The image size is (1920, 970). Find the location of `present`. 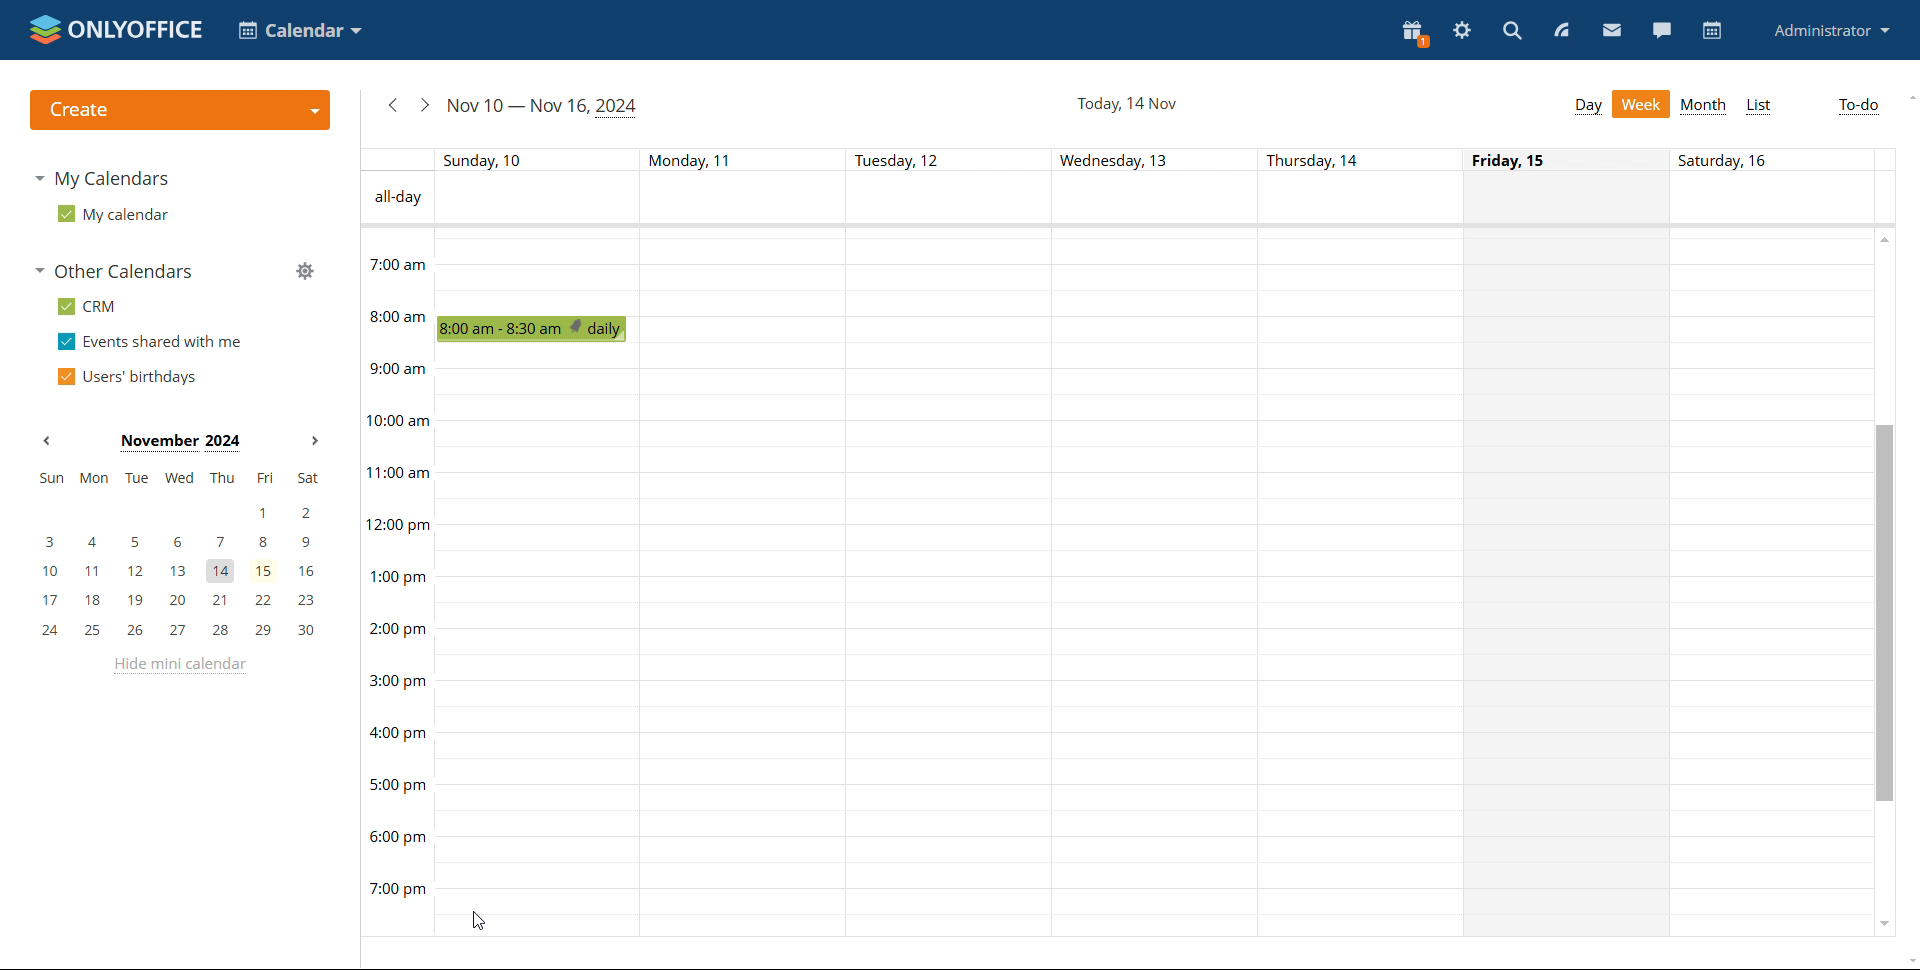

present is located at coordinates (1415, 34).